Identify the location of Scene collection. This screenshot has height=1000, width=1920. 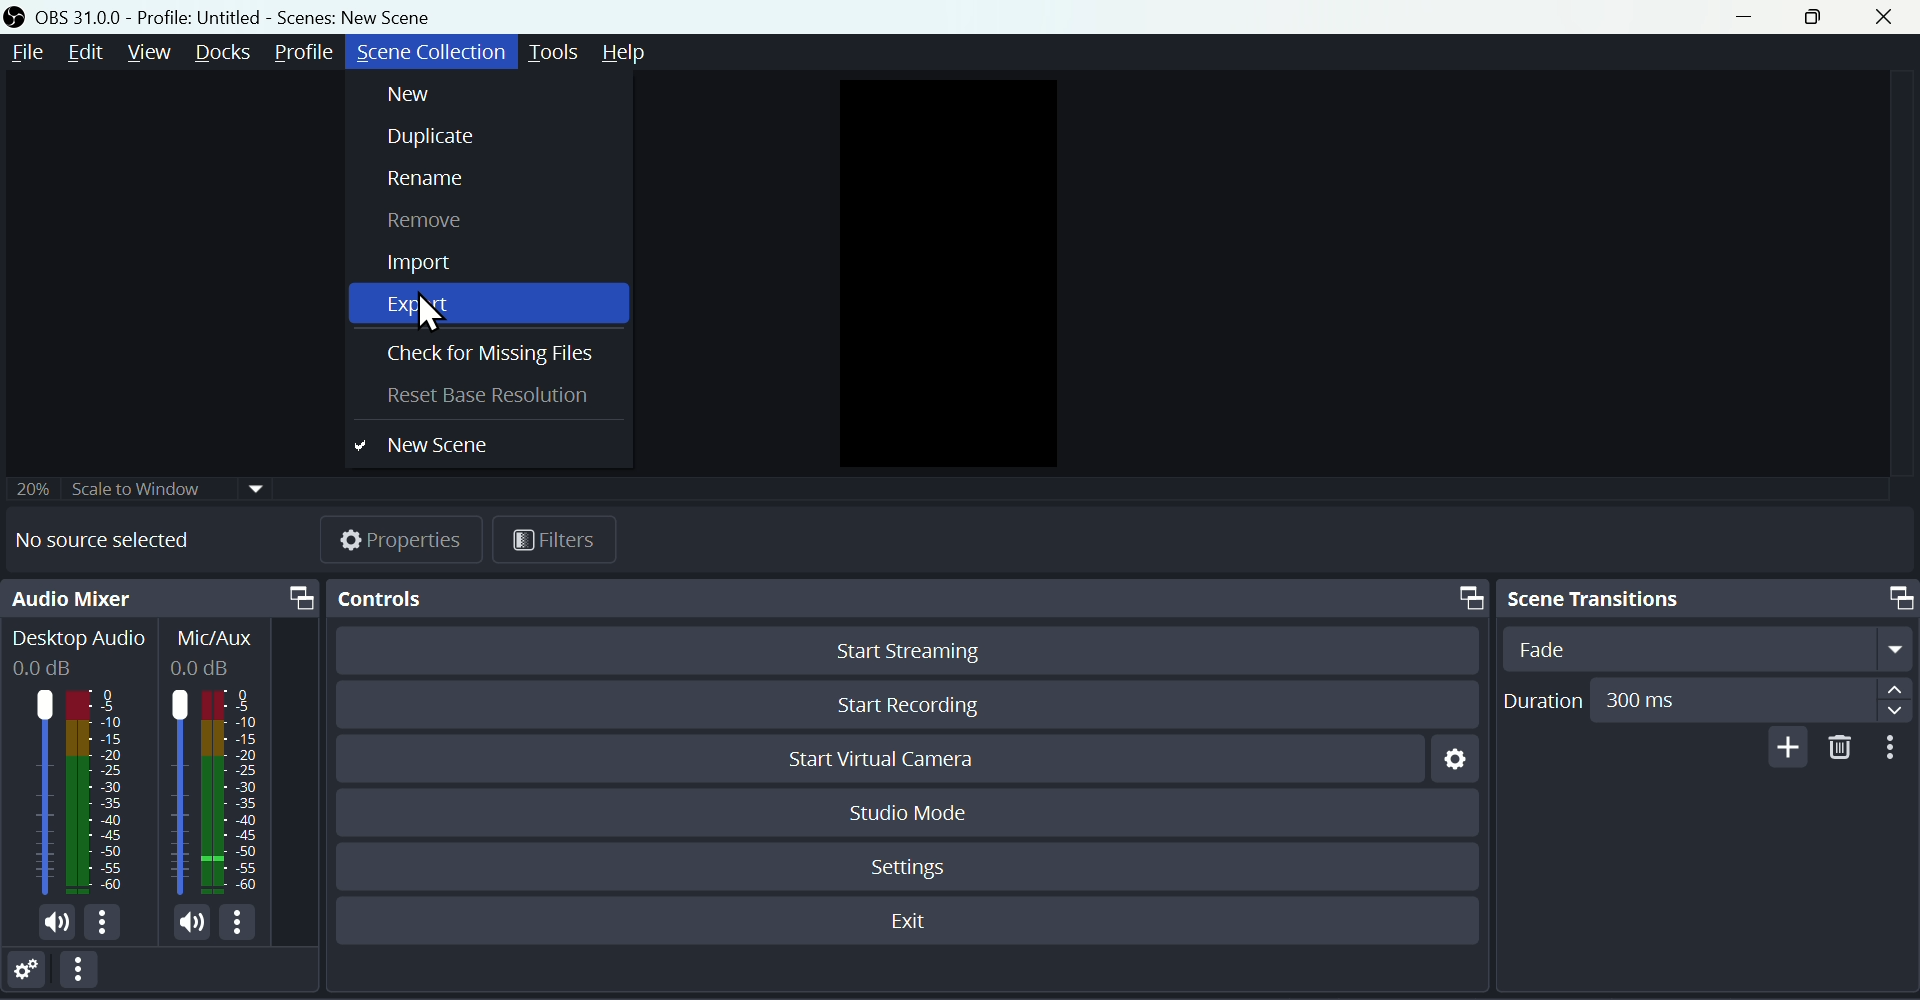
(428, 52).